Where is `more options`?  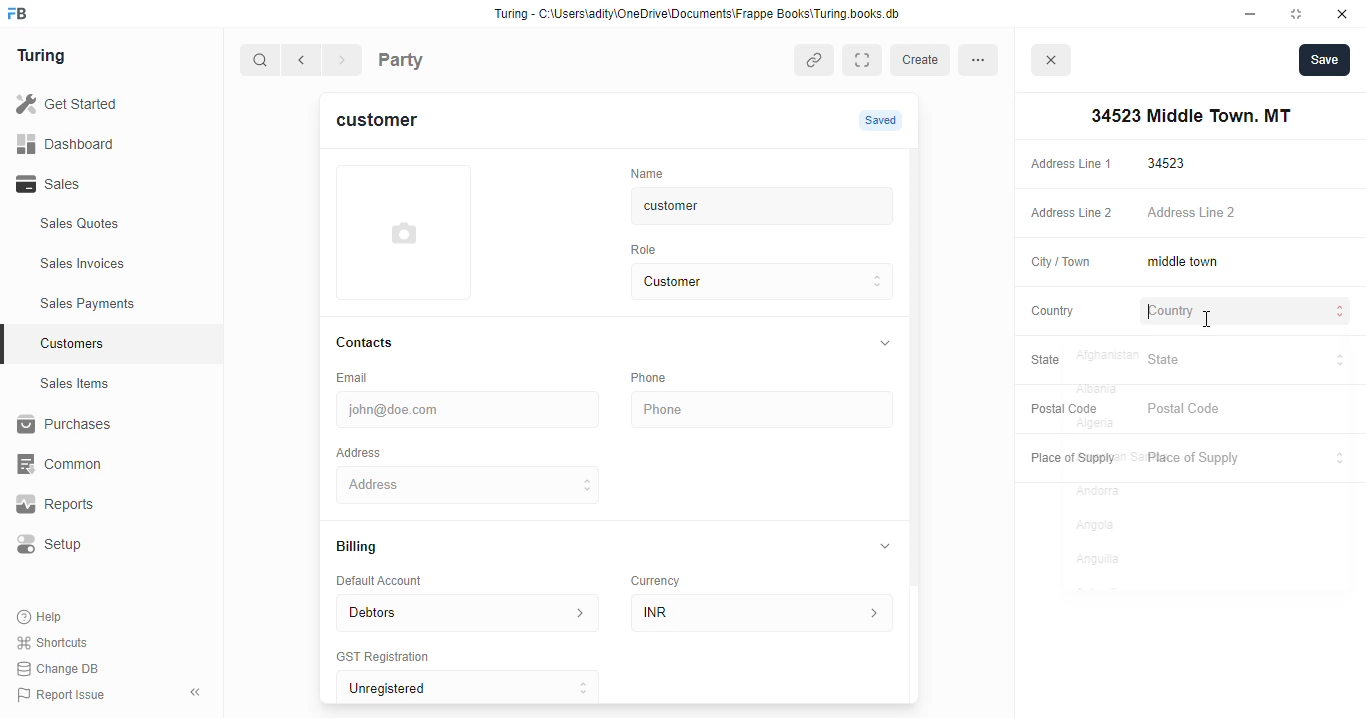 more options is located at coordinates (984, 59).